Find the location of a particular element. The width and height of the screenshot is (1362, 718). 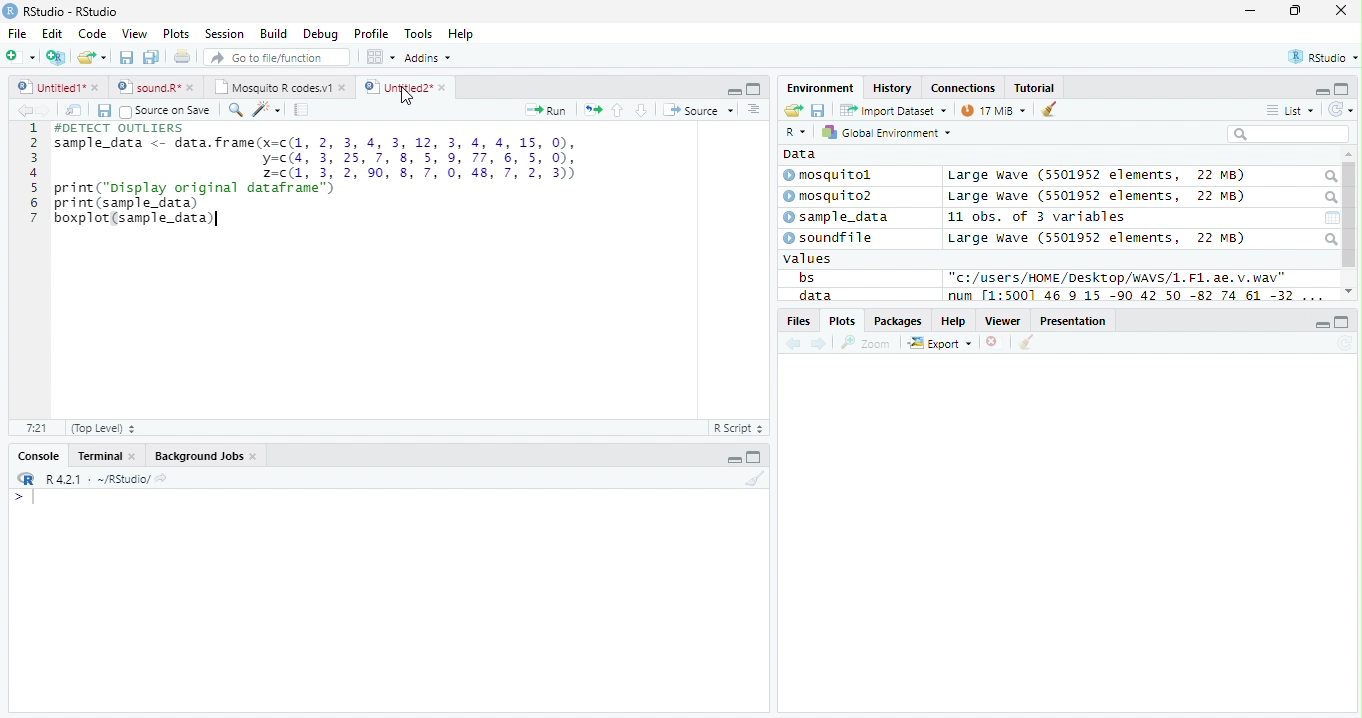

Logo is located at coordinates (11, 11).